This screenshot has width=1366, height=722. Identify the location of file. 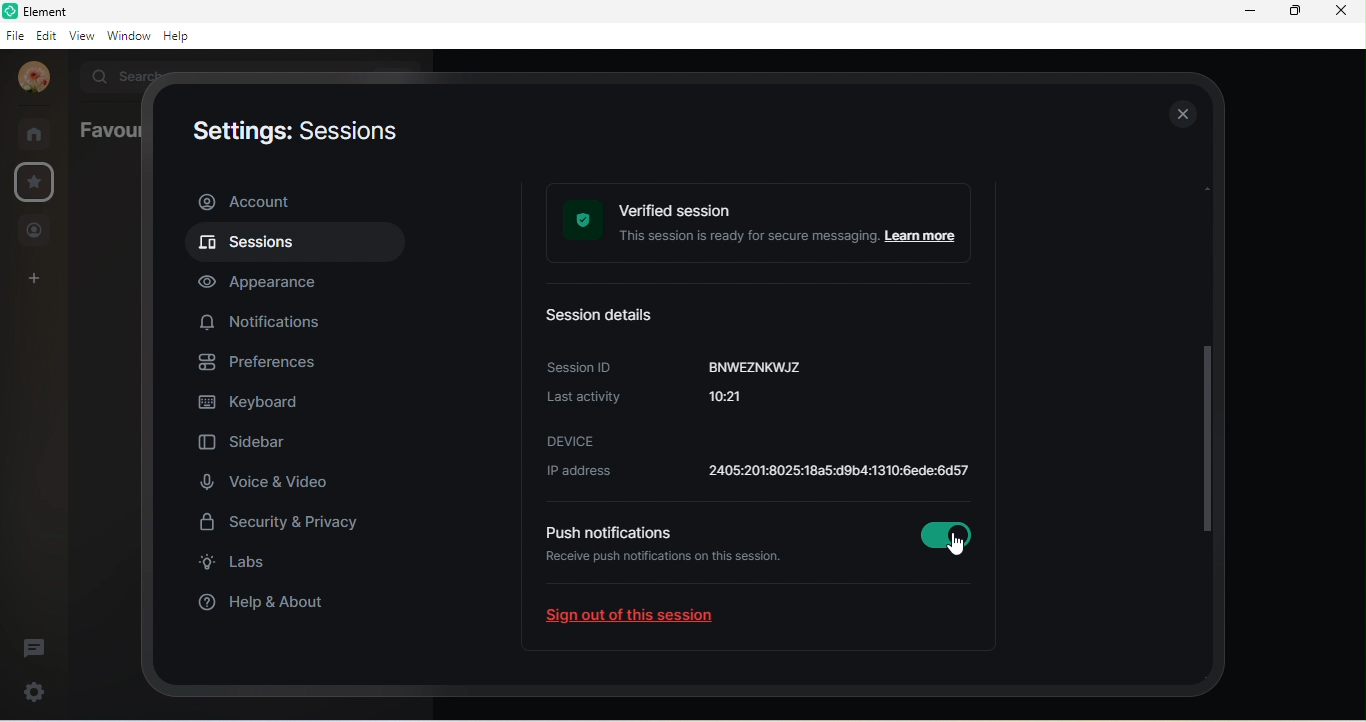
(14, 37).